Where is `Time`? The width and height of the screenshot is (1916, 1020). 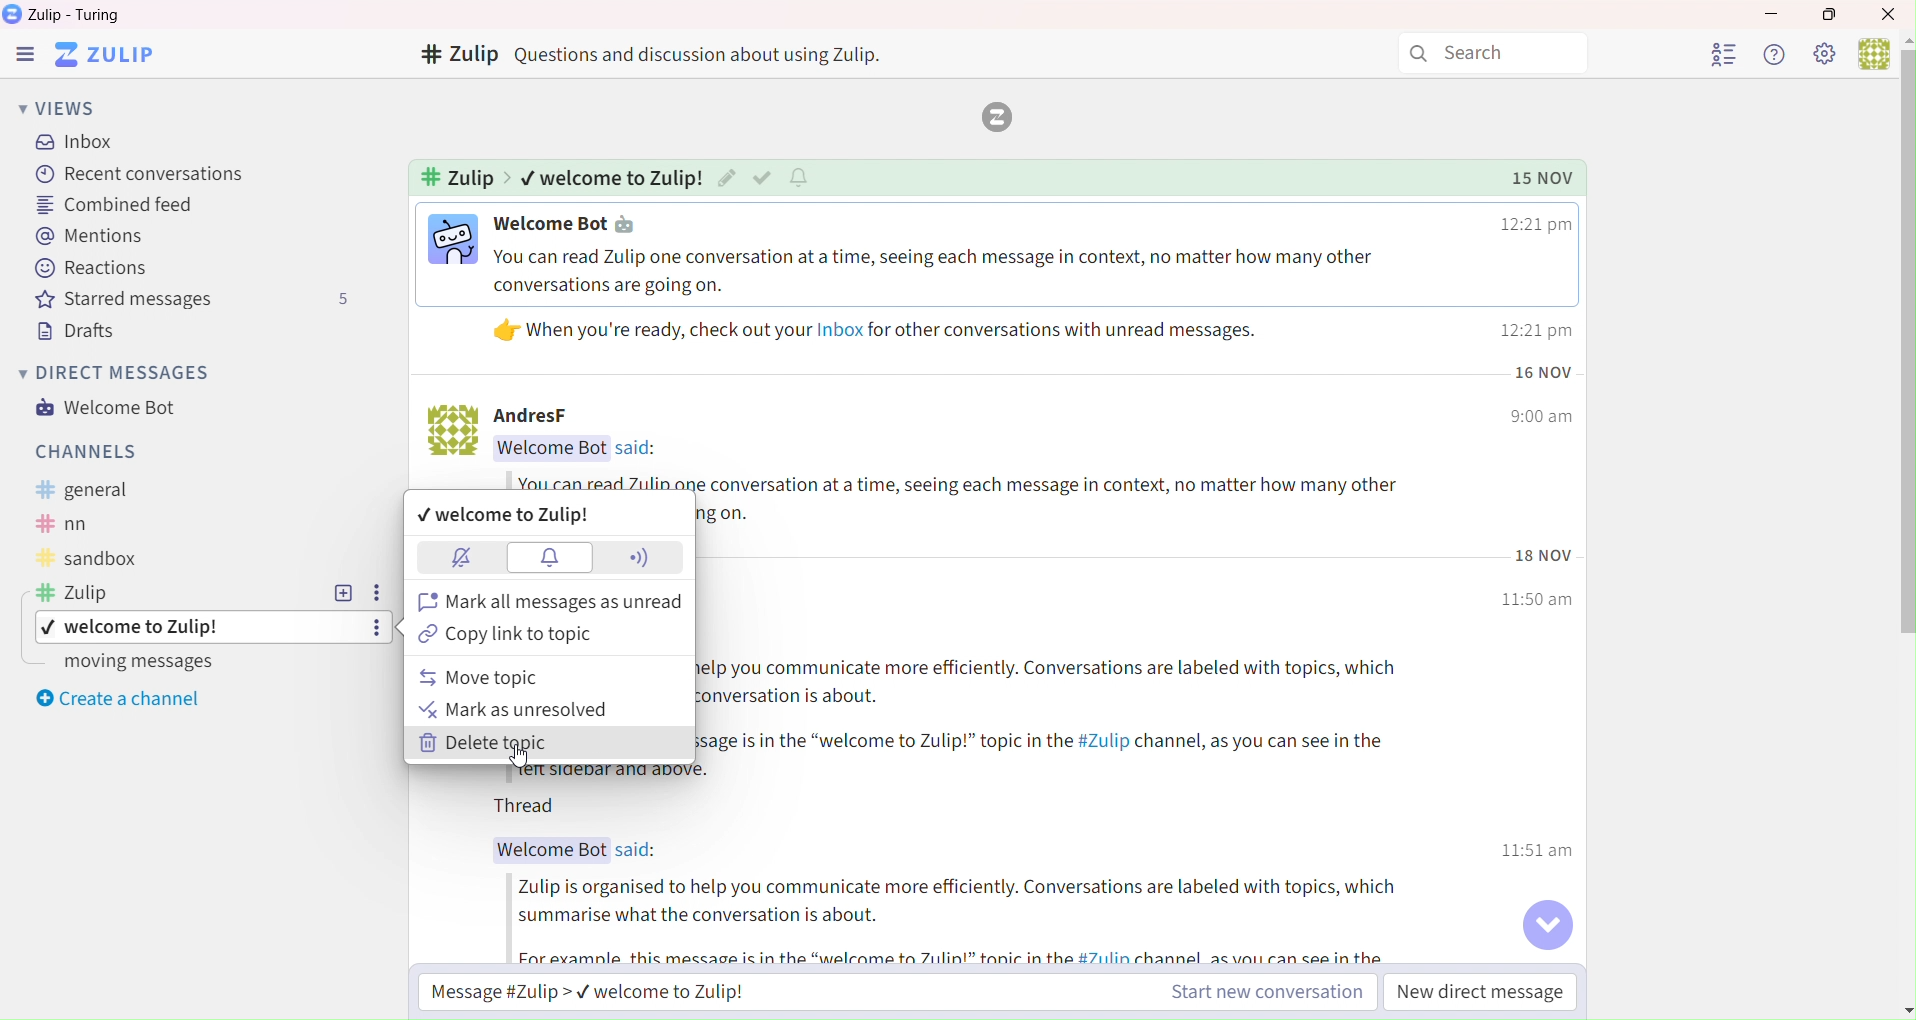 Time is located at coordinates (1538, 598).